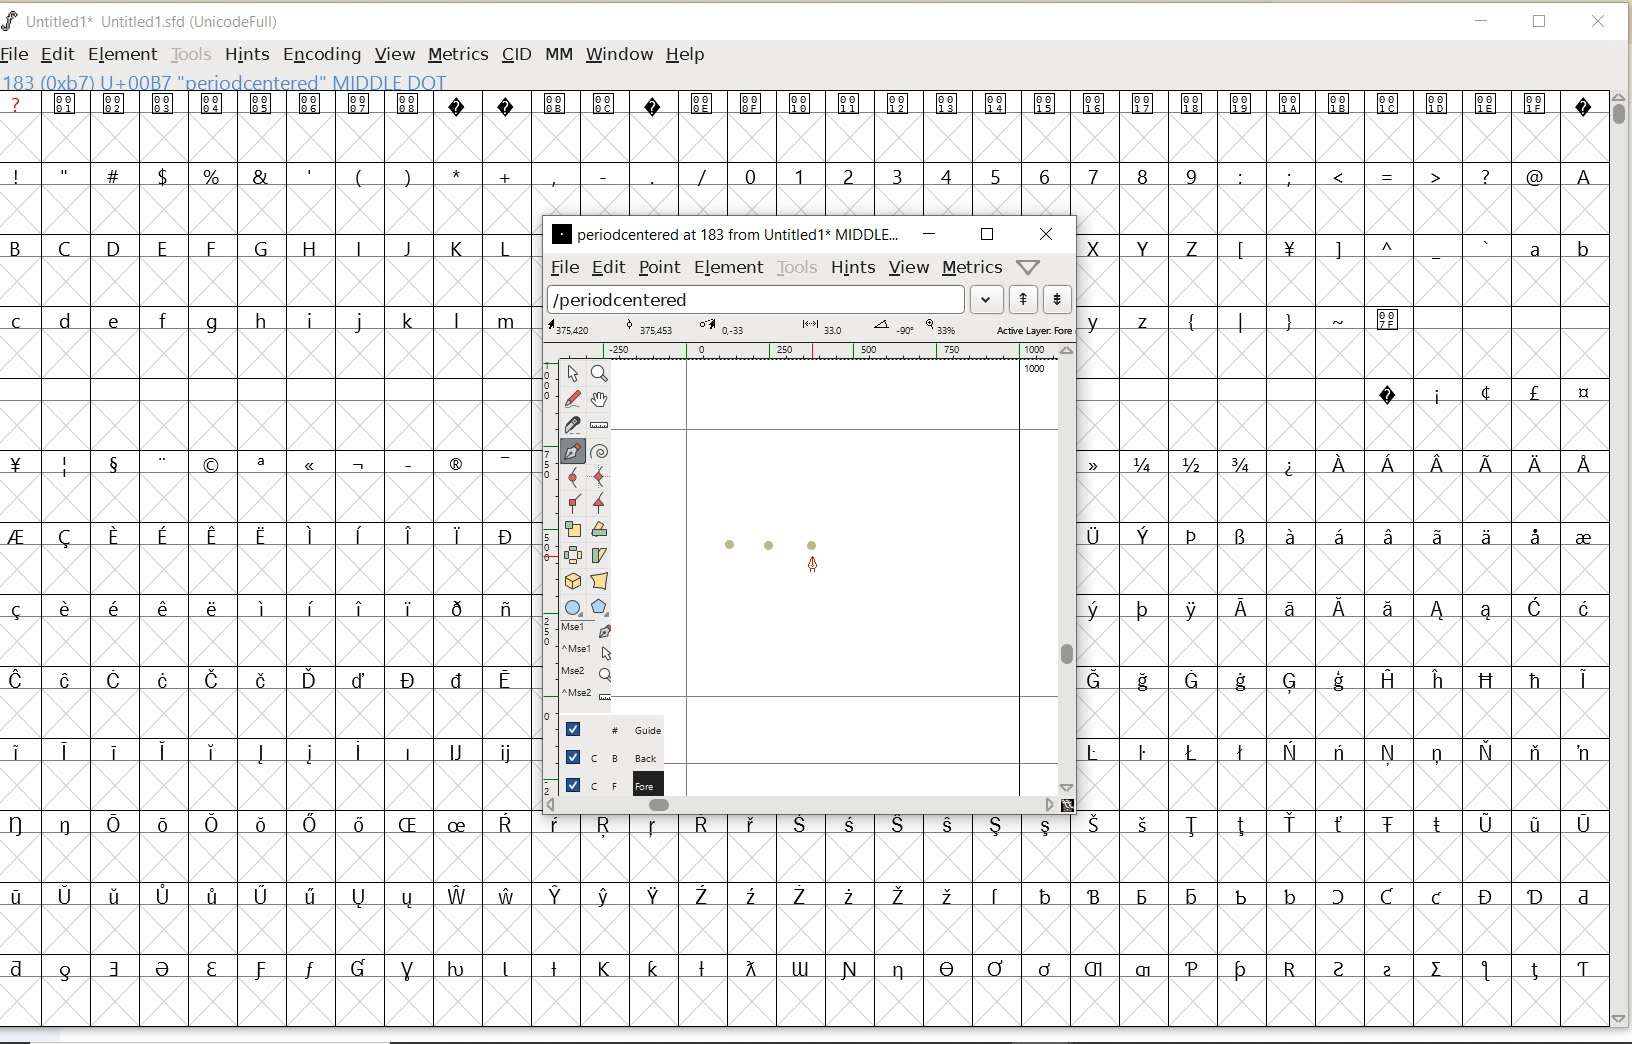 The width and height of the screenshot is (1632, 1044). Describe the element at coordinates (808, 329) in the screenshot. I see `active layer` at that location.